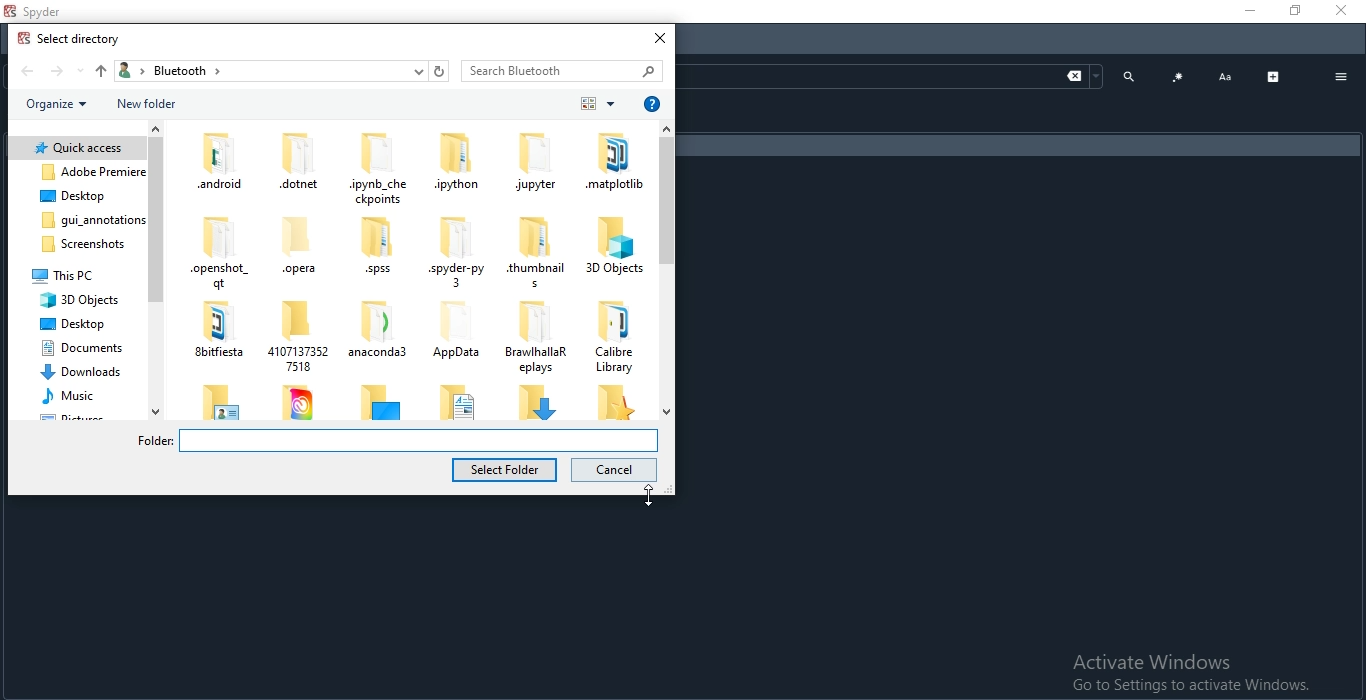 This screenshot has height=700, width=1366. I want to click on select folder, so click(507, 470).